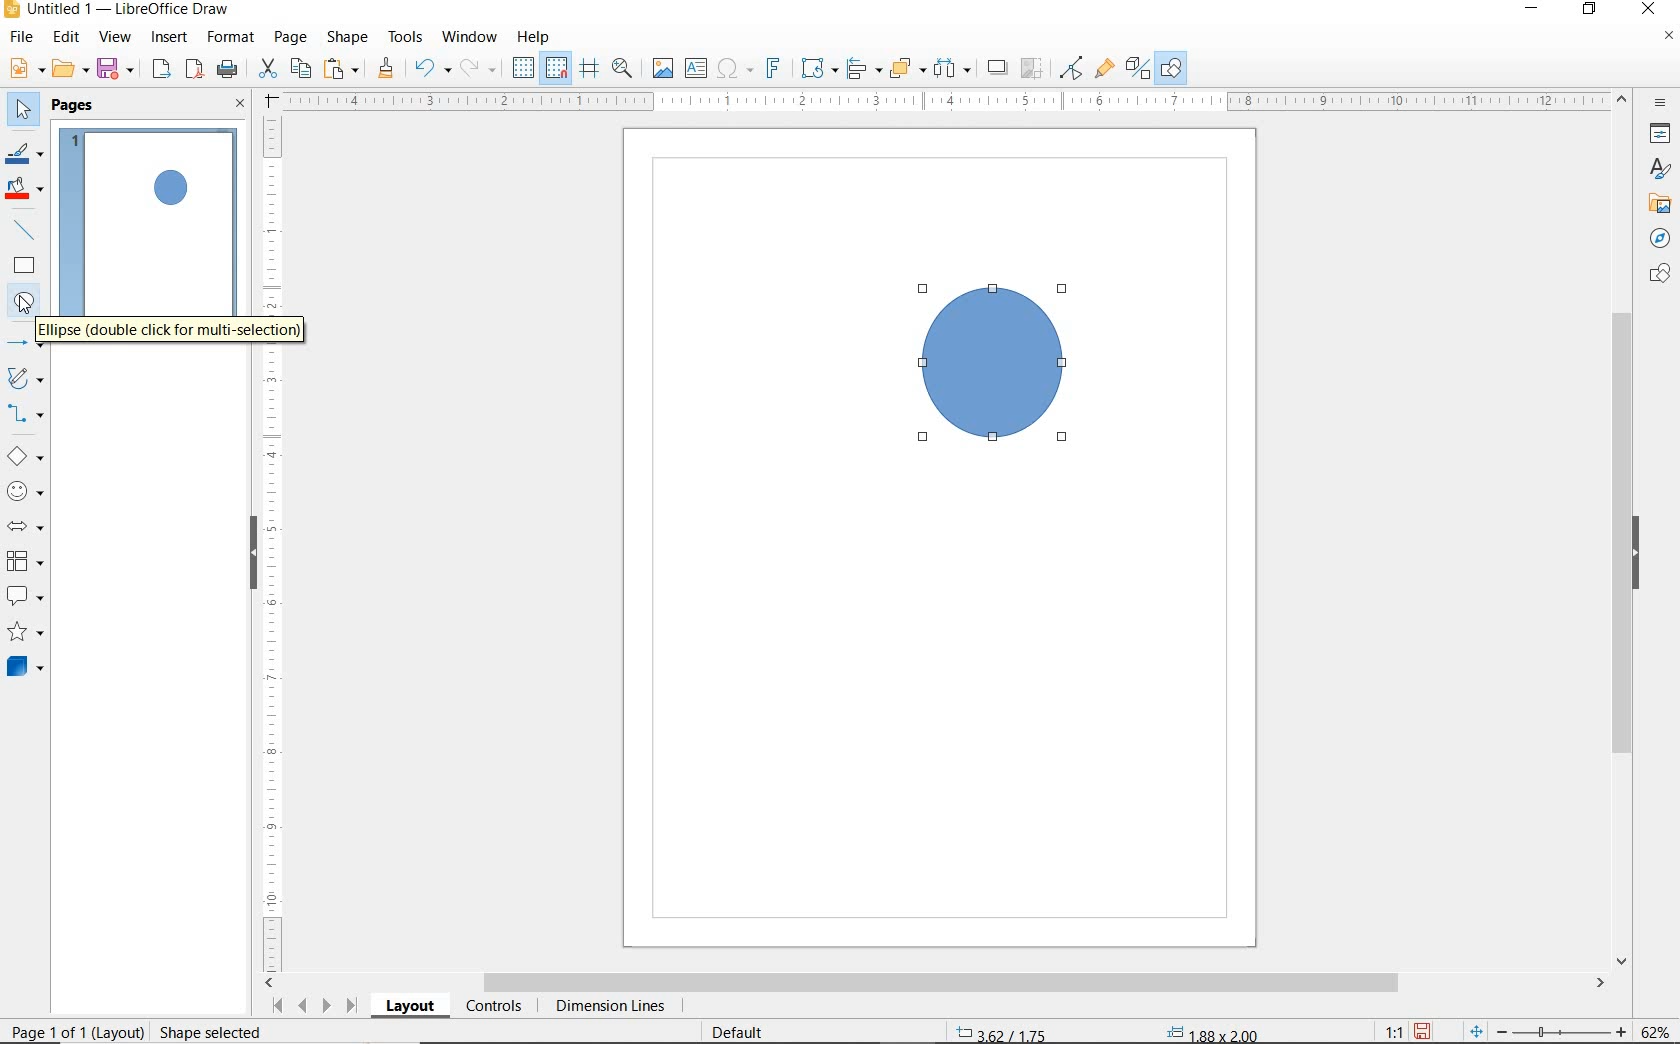  Describe the element at coordinates (173, 190) in the screenshot. I see `CIRCLE ADDED` at that location.